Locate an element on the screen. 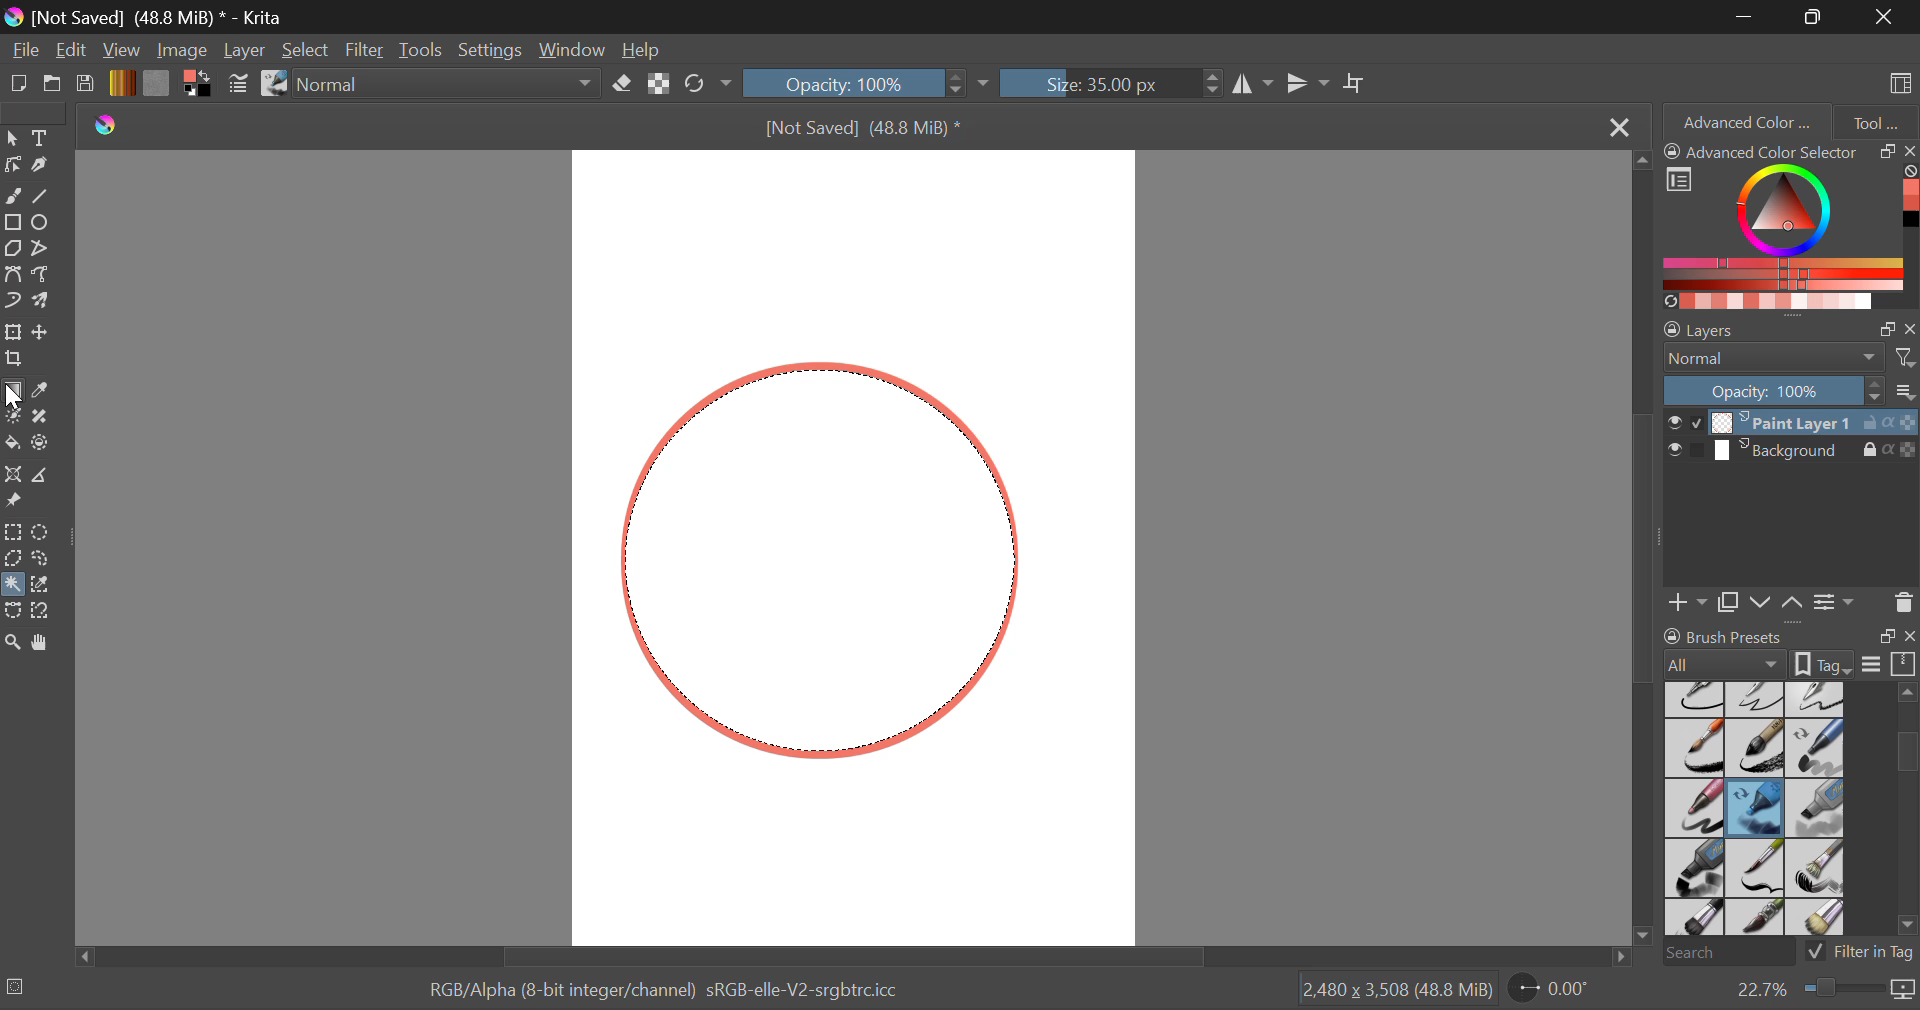 The height and width of the screenshot is (1010, 1920). Bezier Curve Selection is located at coordinates (12, 611).